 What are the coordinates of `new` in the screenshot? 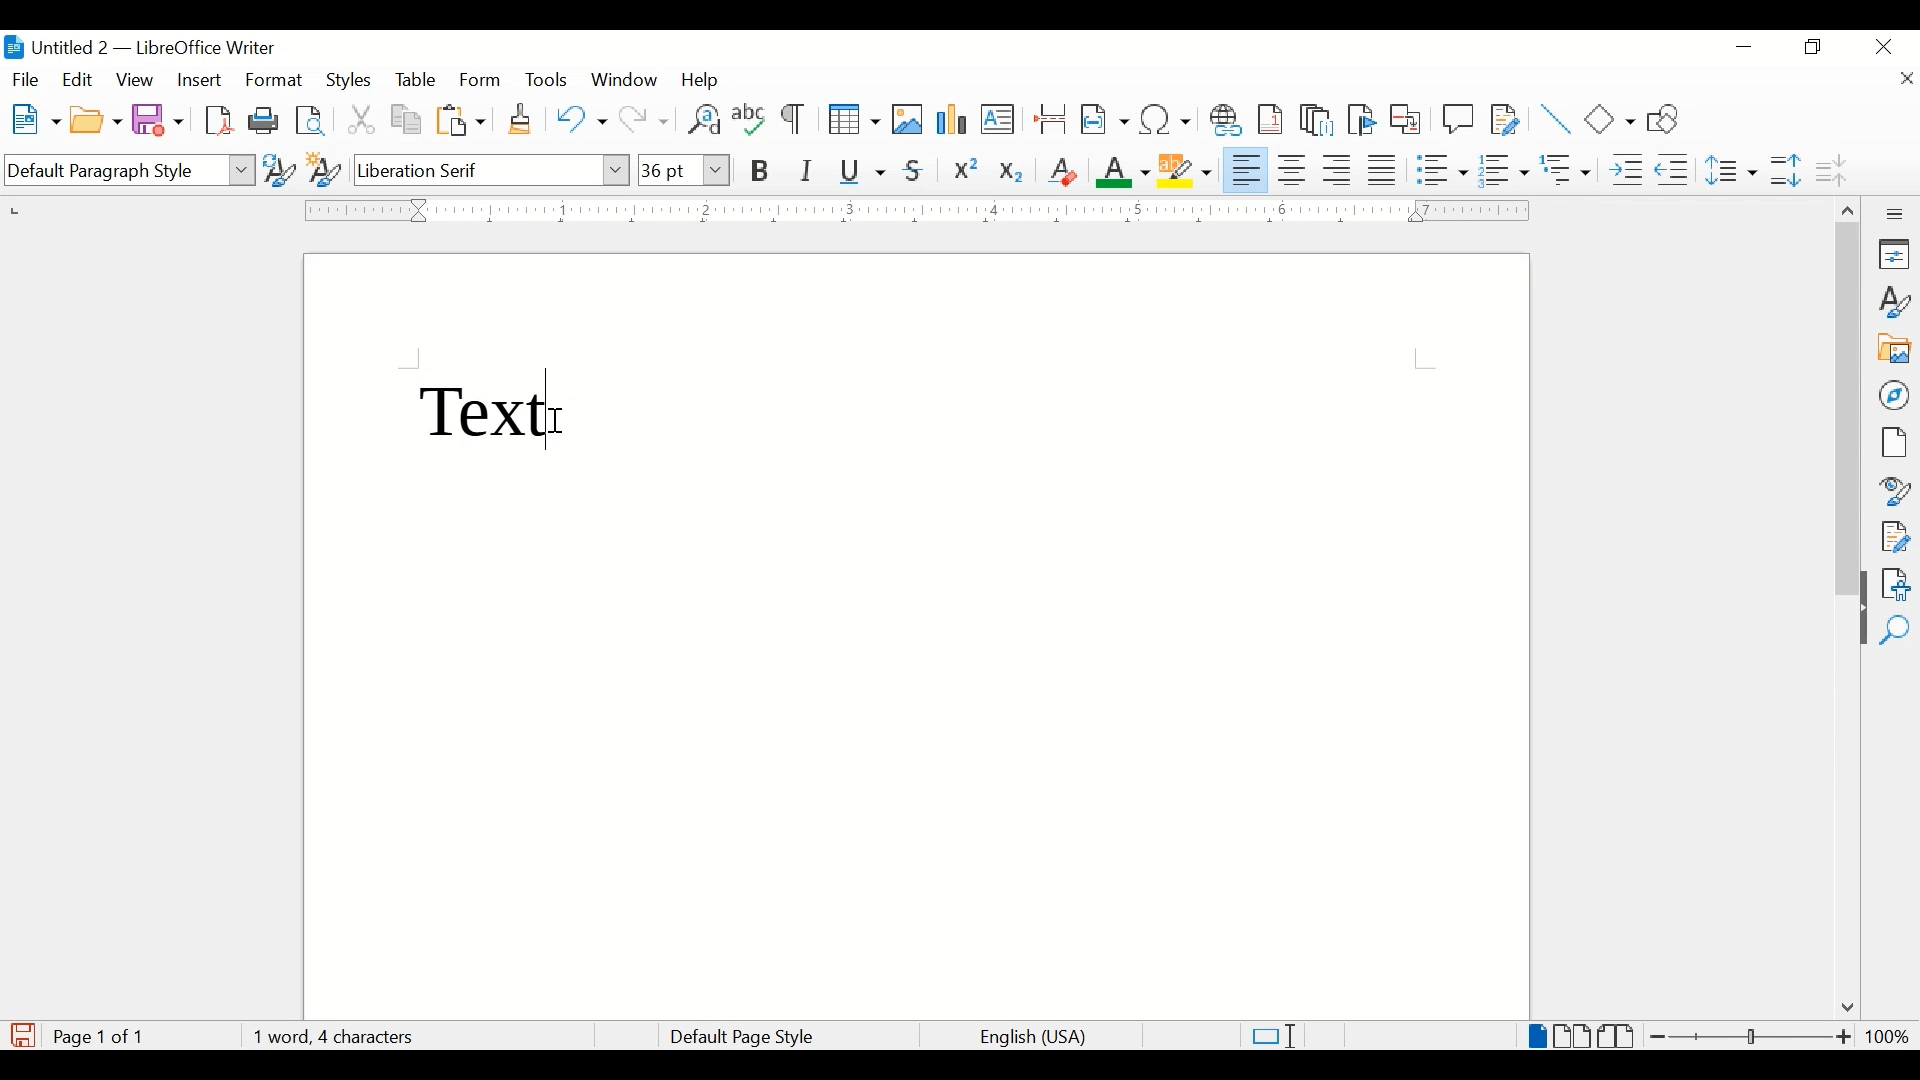 It's located at (37, 119).